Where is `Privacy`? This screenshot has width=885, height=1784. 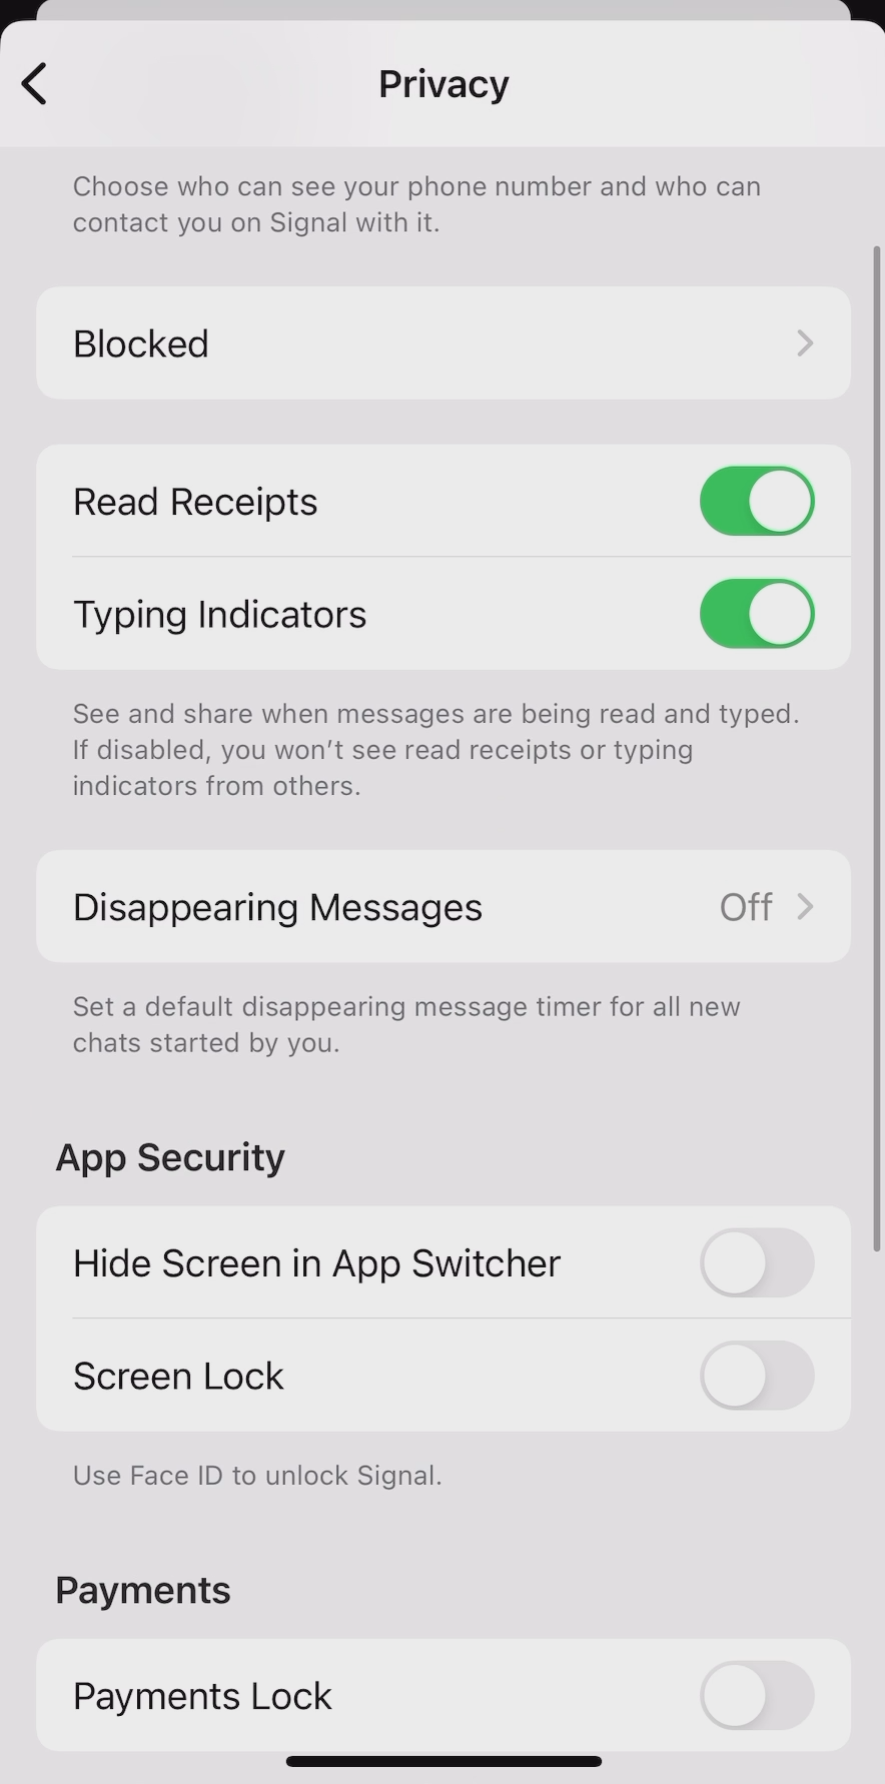
Privacy is located at coordinates (446, 92).